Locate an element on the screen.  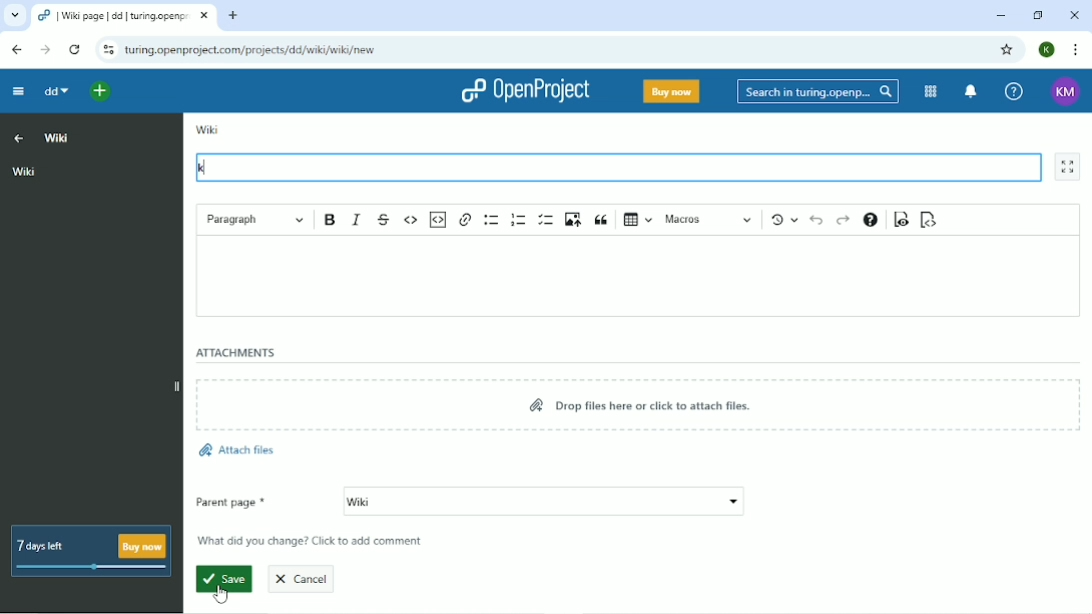
Link is located at coordinates (466, 220).